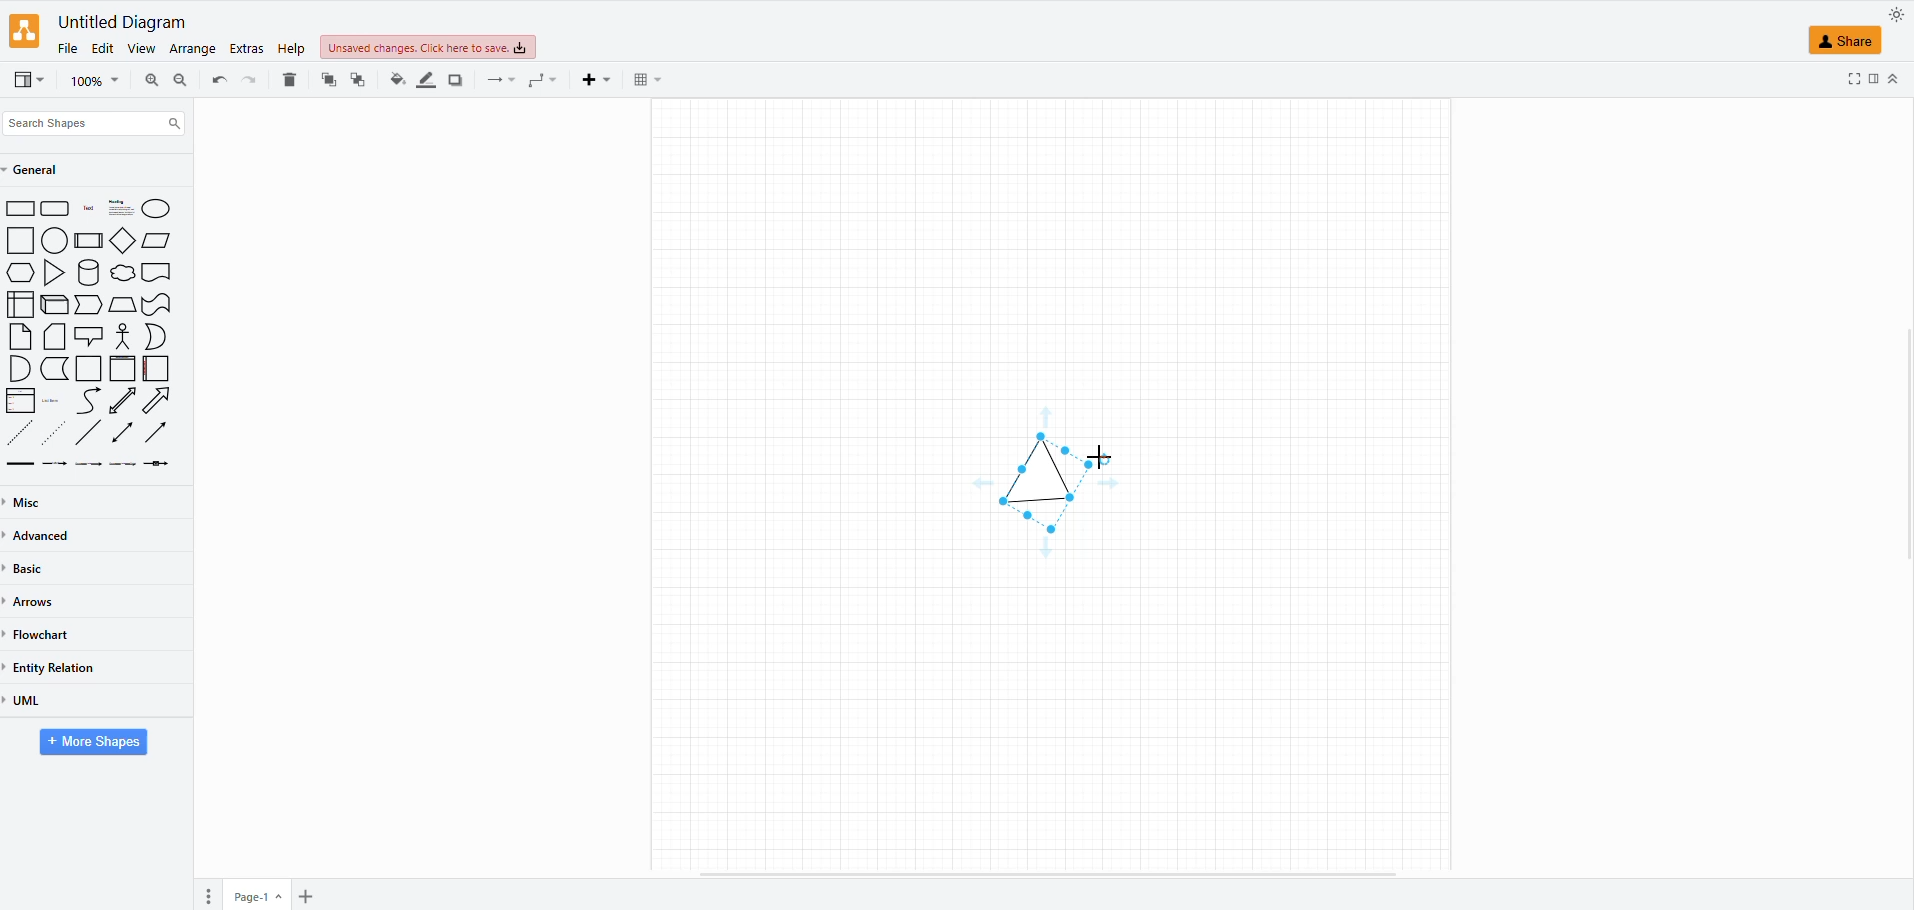 This screenshot has width=1914, height=910. What do you see at coordinates (66, 46) in the screenshot?
I see `file` at bounding box center [66, 46].